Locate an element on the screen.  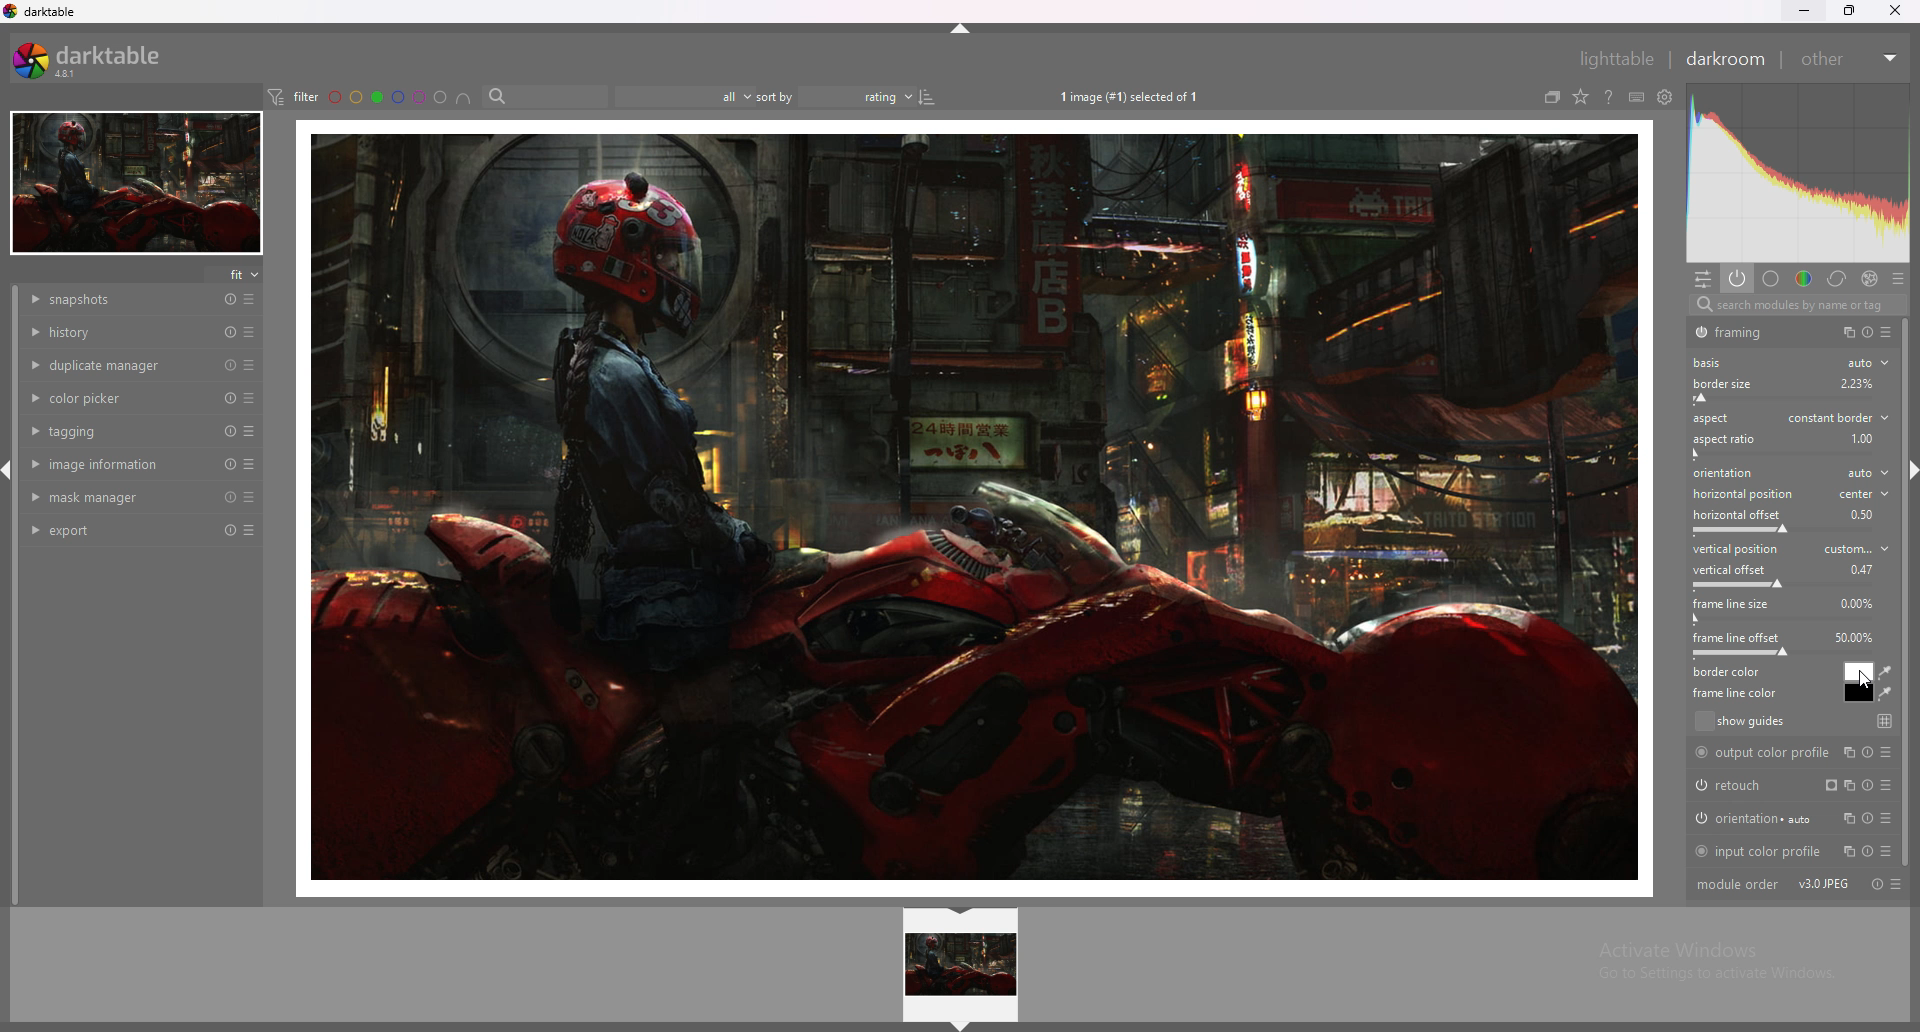
presets is located at coordinates (1896, 276).